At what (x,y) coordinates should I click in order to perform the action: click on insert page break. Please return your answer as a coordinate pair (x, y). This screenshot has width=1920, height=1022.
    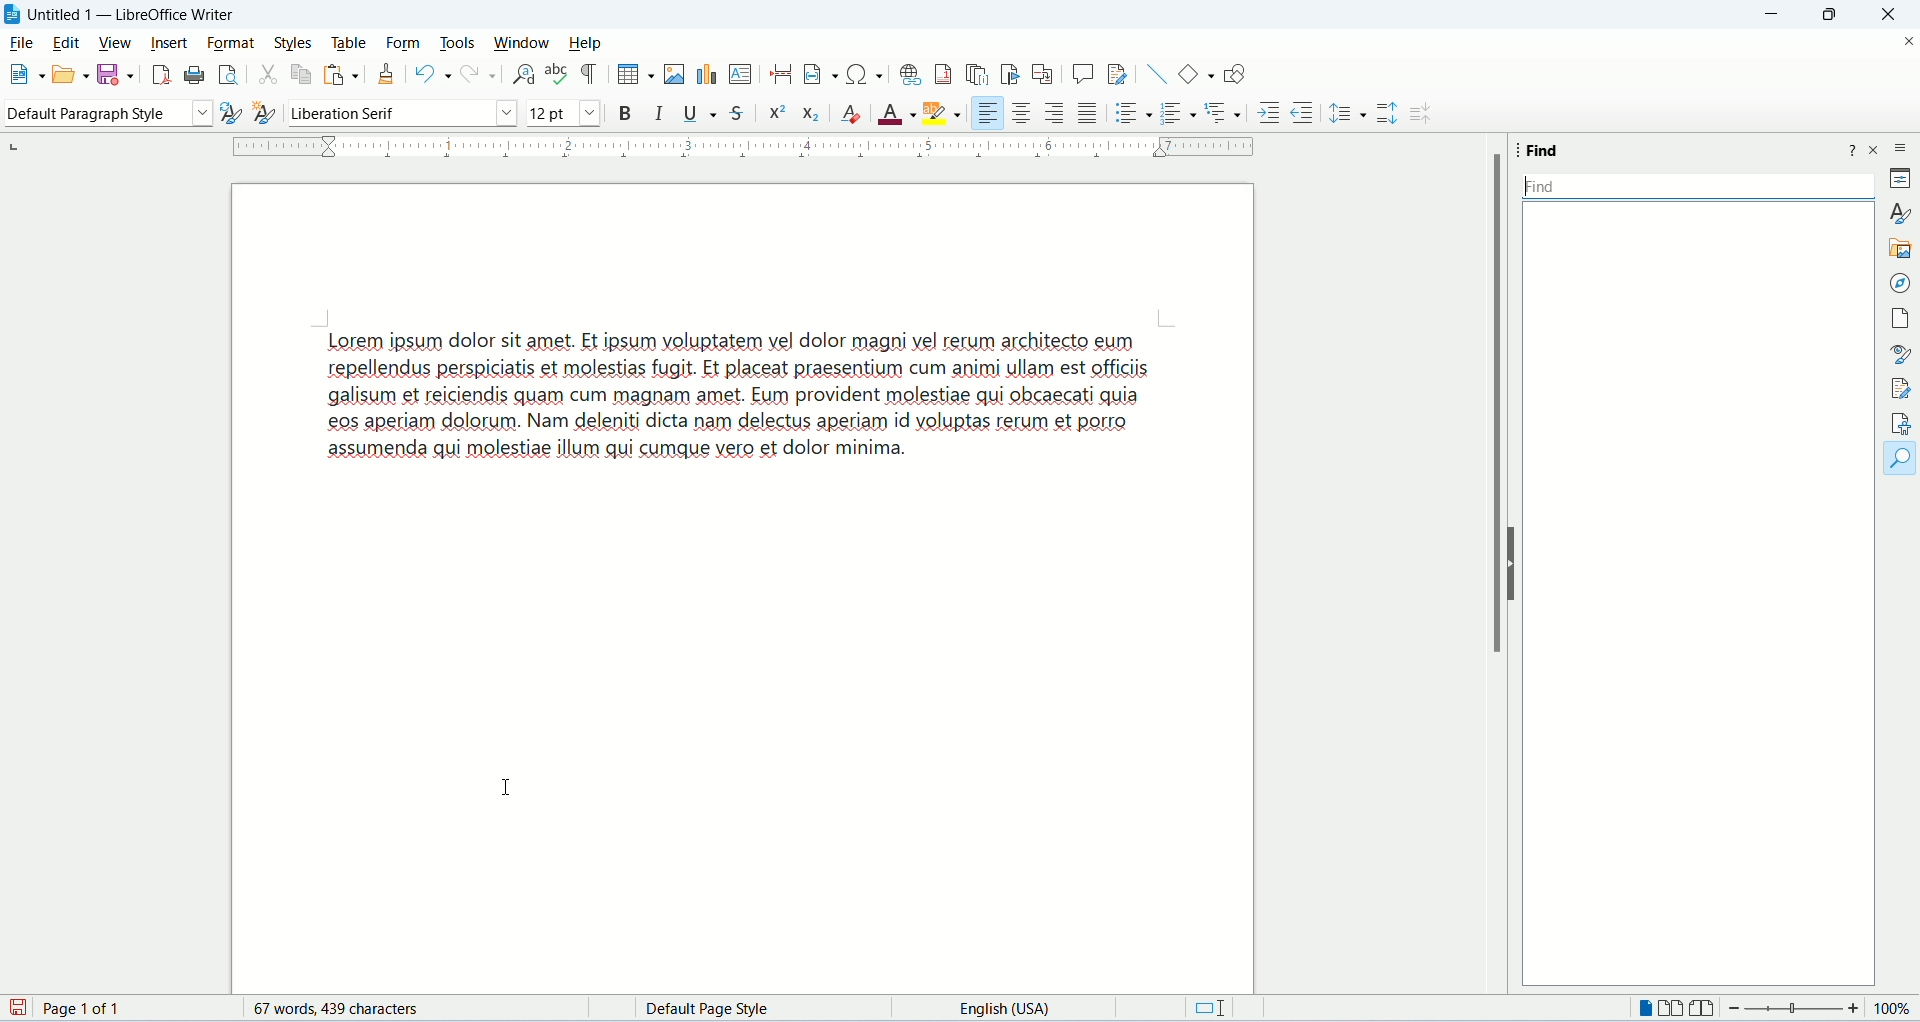
    Looking at the image, I should click on (778, 76).